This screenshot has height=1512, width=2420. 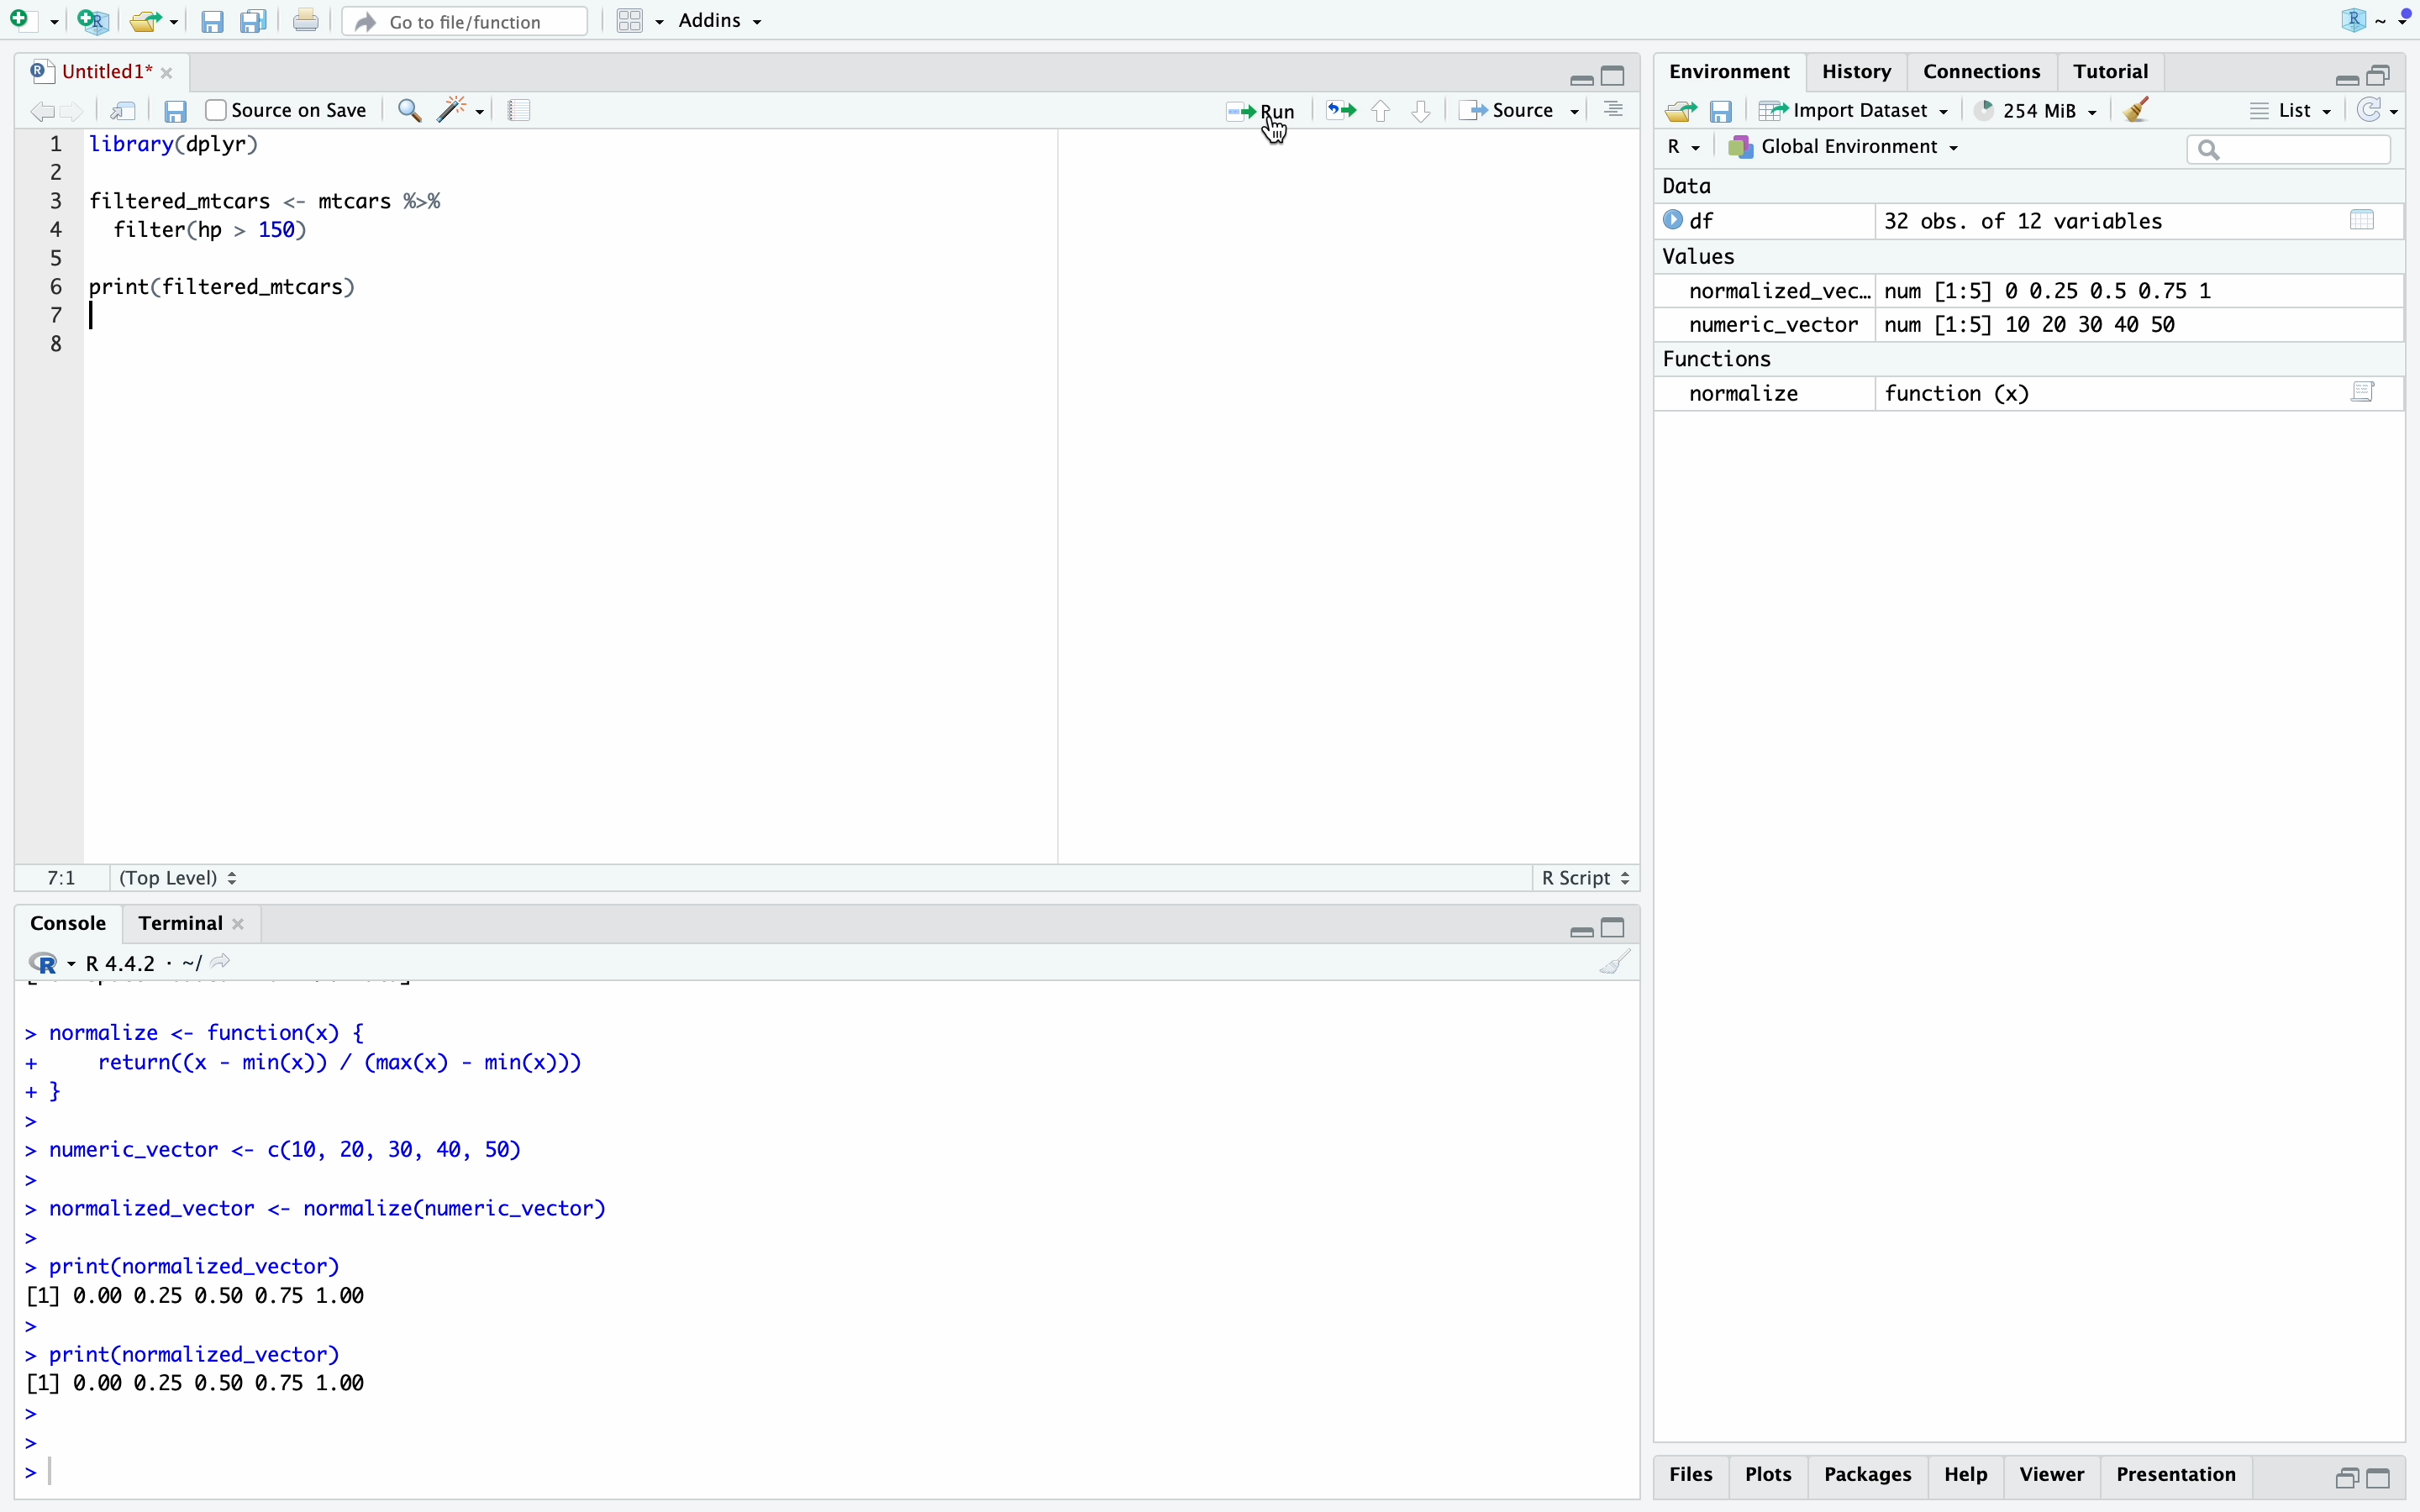 I want to click on R dropdown, so click(x=2381, y=19).